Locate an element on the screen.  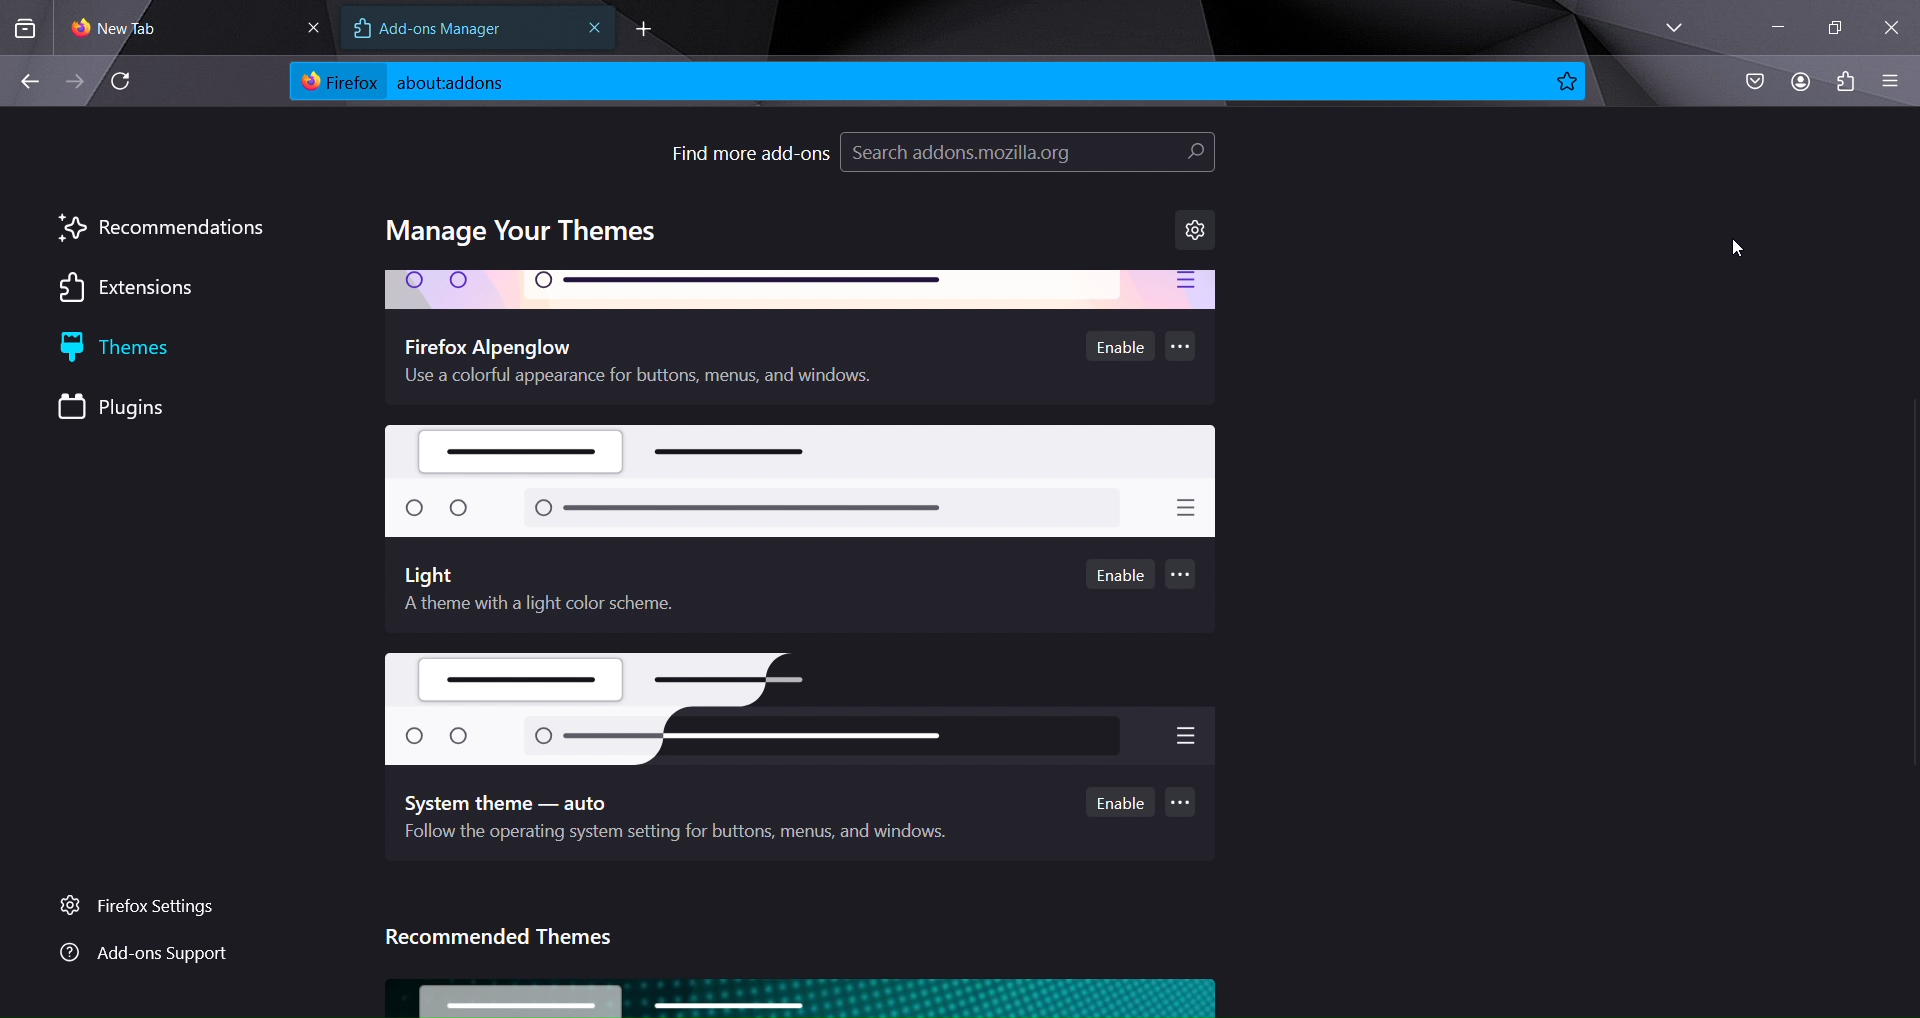
extensions is located at coordinates (137, 289).